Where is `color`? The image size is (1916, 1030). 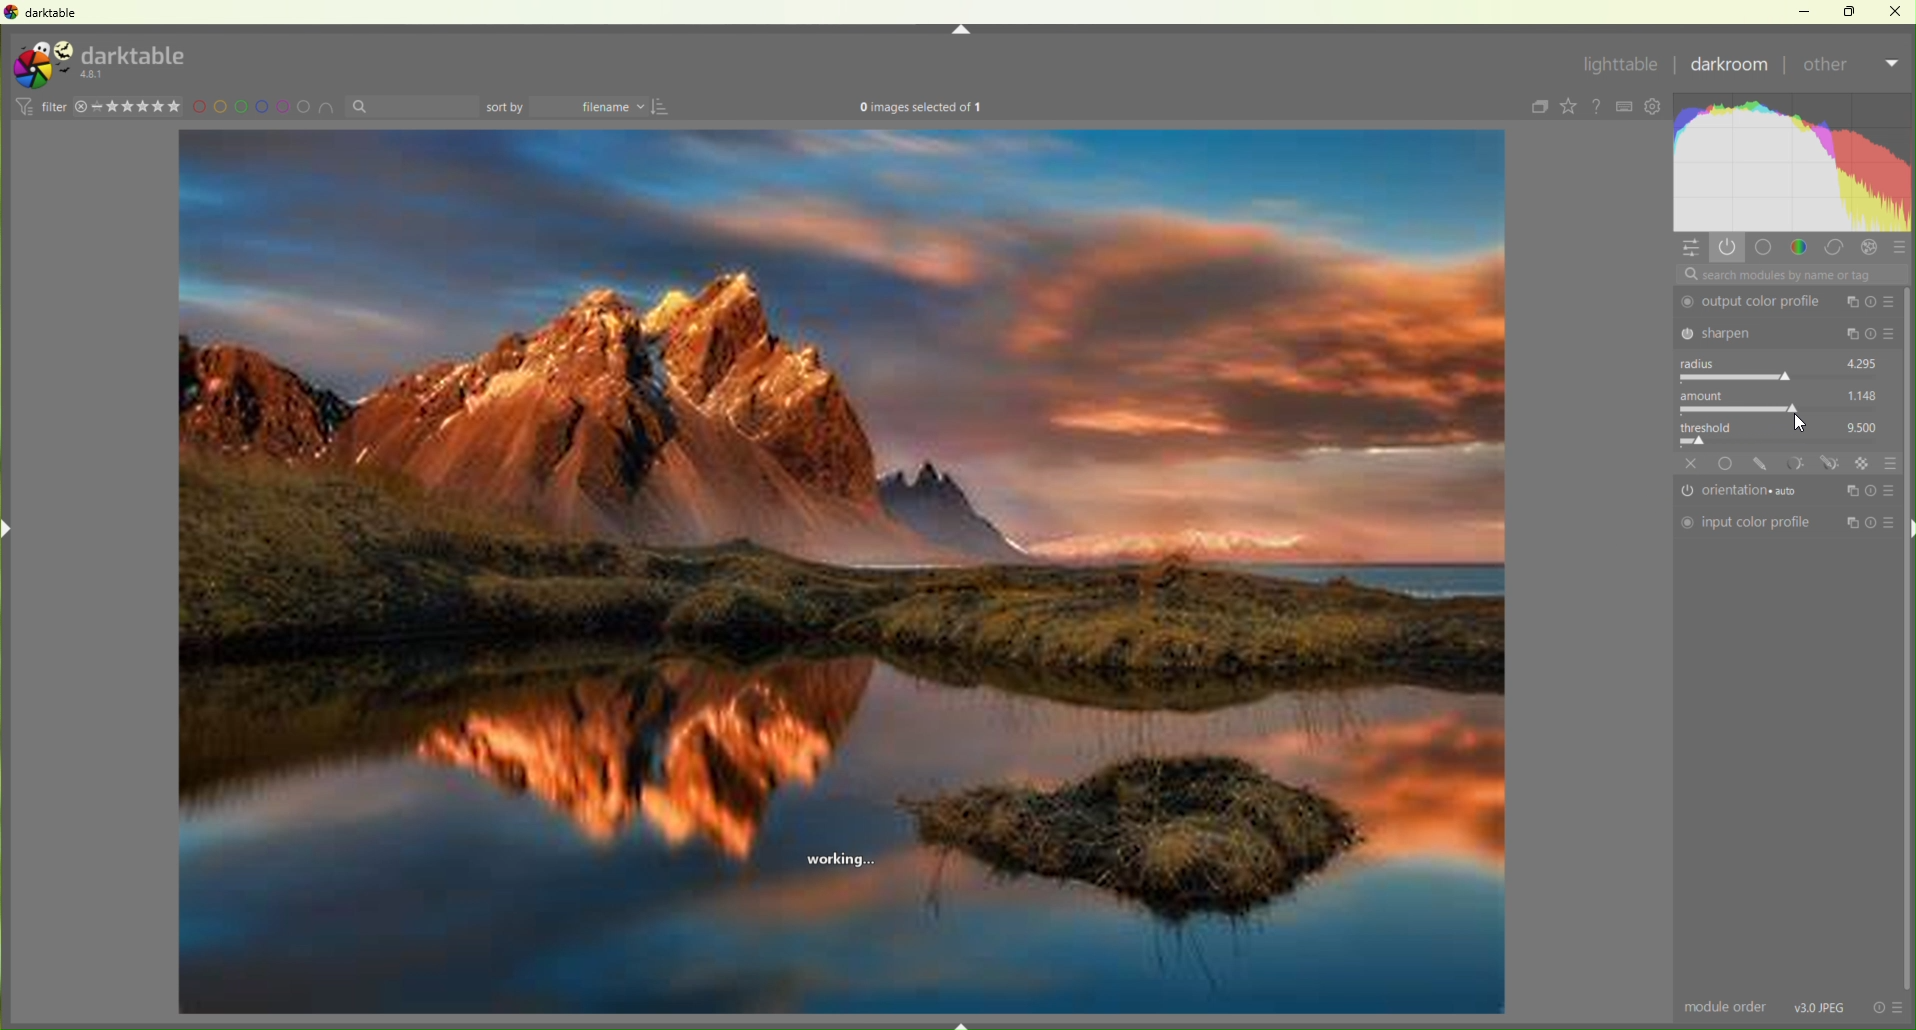 color is located at coordinates (1799, 246).